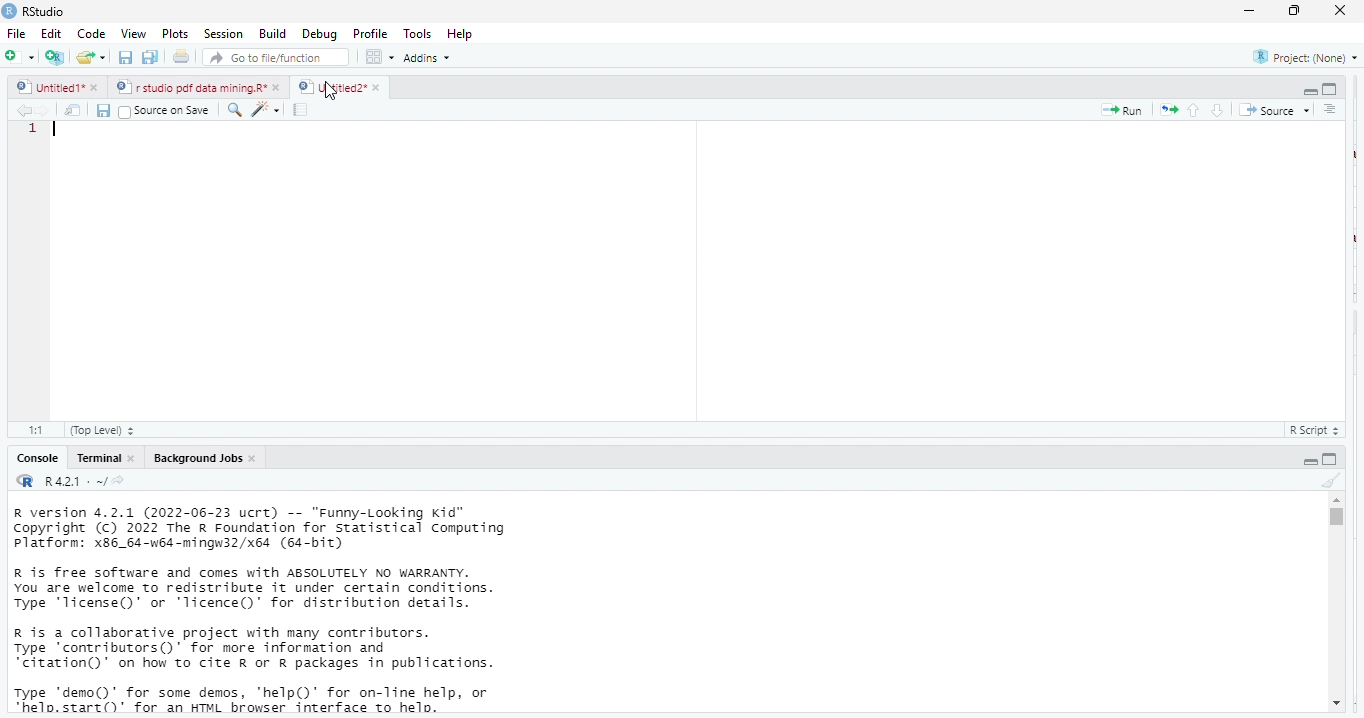 This screenshot has width=1364, height=718. I want to click on view, so click(128, 34).